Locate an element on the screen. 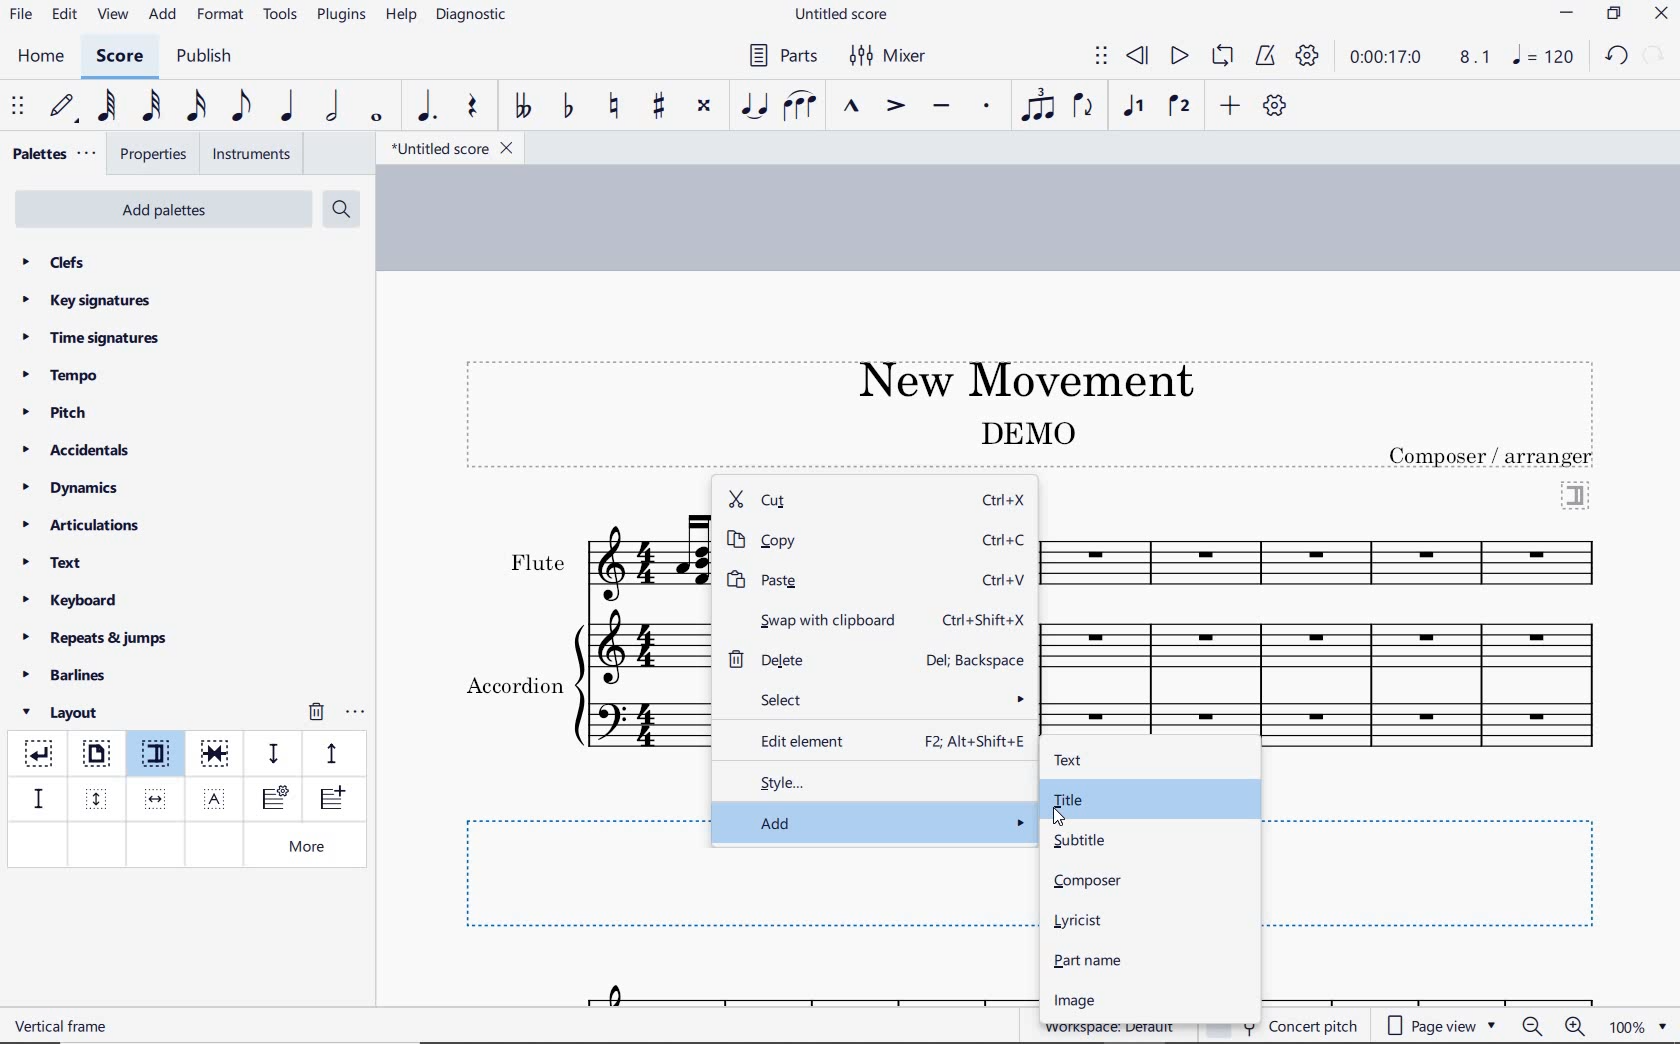 Image resolution: width=1680 pixels, height=1044 pixels. insert horizontal is located at coordinates (156, 799).